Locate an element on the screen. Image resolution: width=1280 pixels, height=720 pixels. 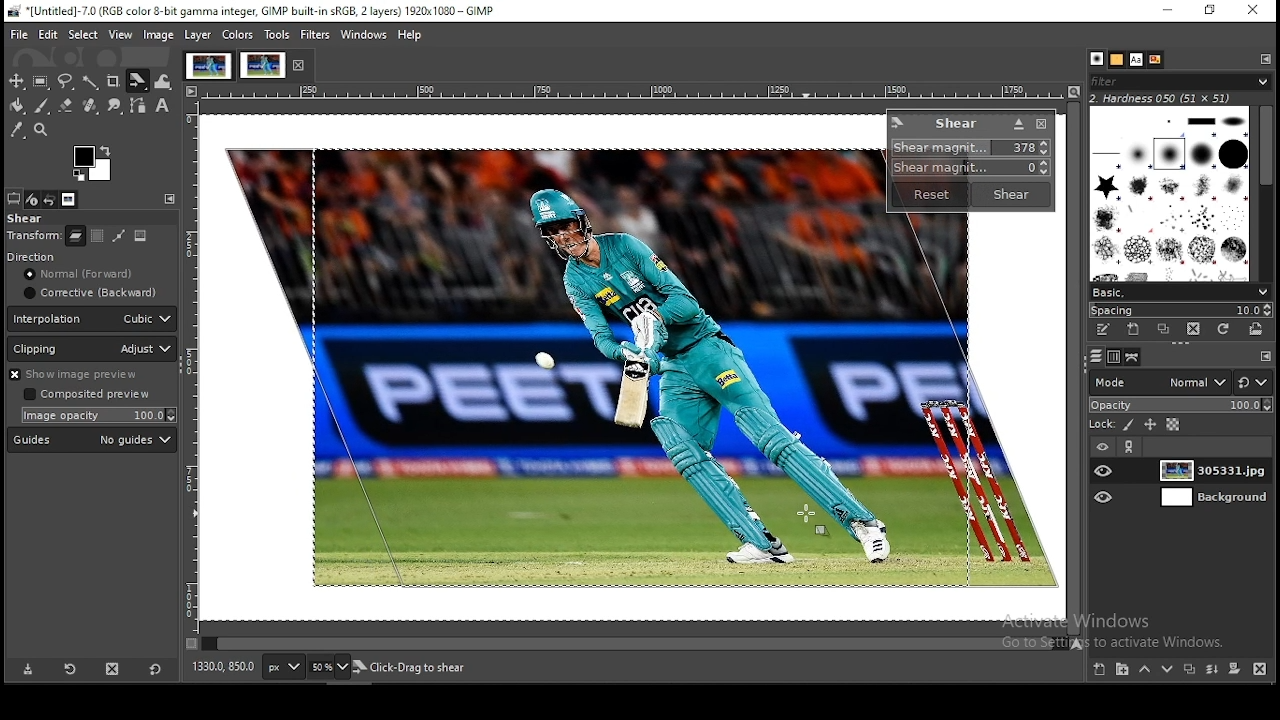
edit this brush is located at coordinates (1104, 330).